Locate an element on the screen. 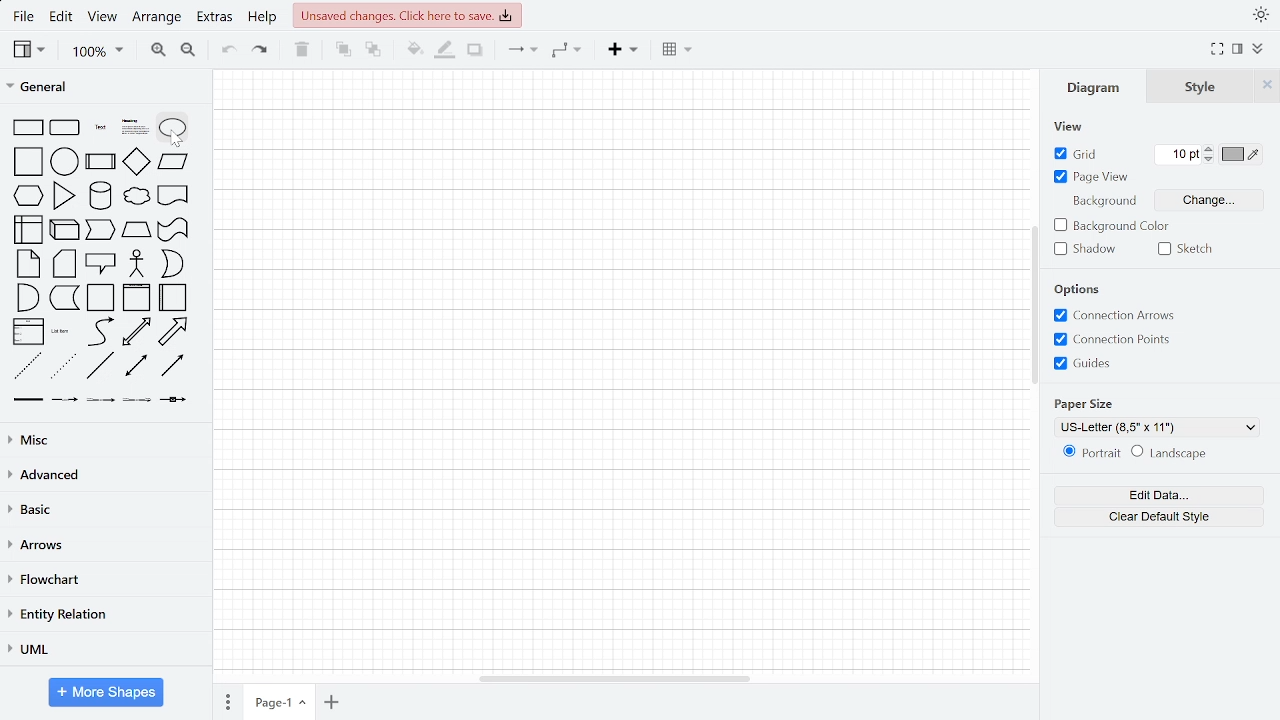  Canvas is located at coordinates (618, 370).